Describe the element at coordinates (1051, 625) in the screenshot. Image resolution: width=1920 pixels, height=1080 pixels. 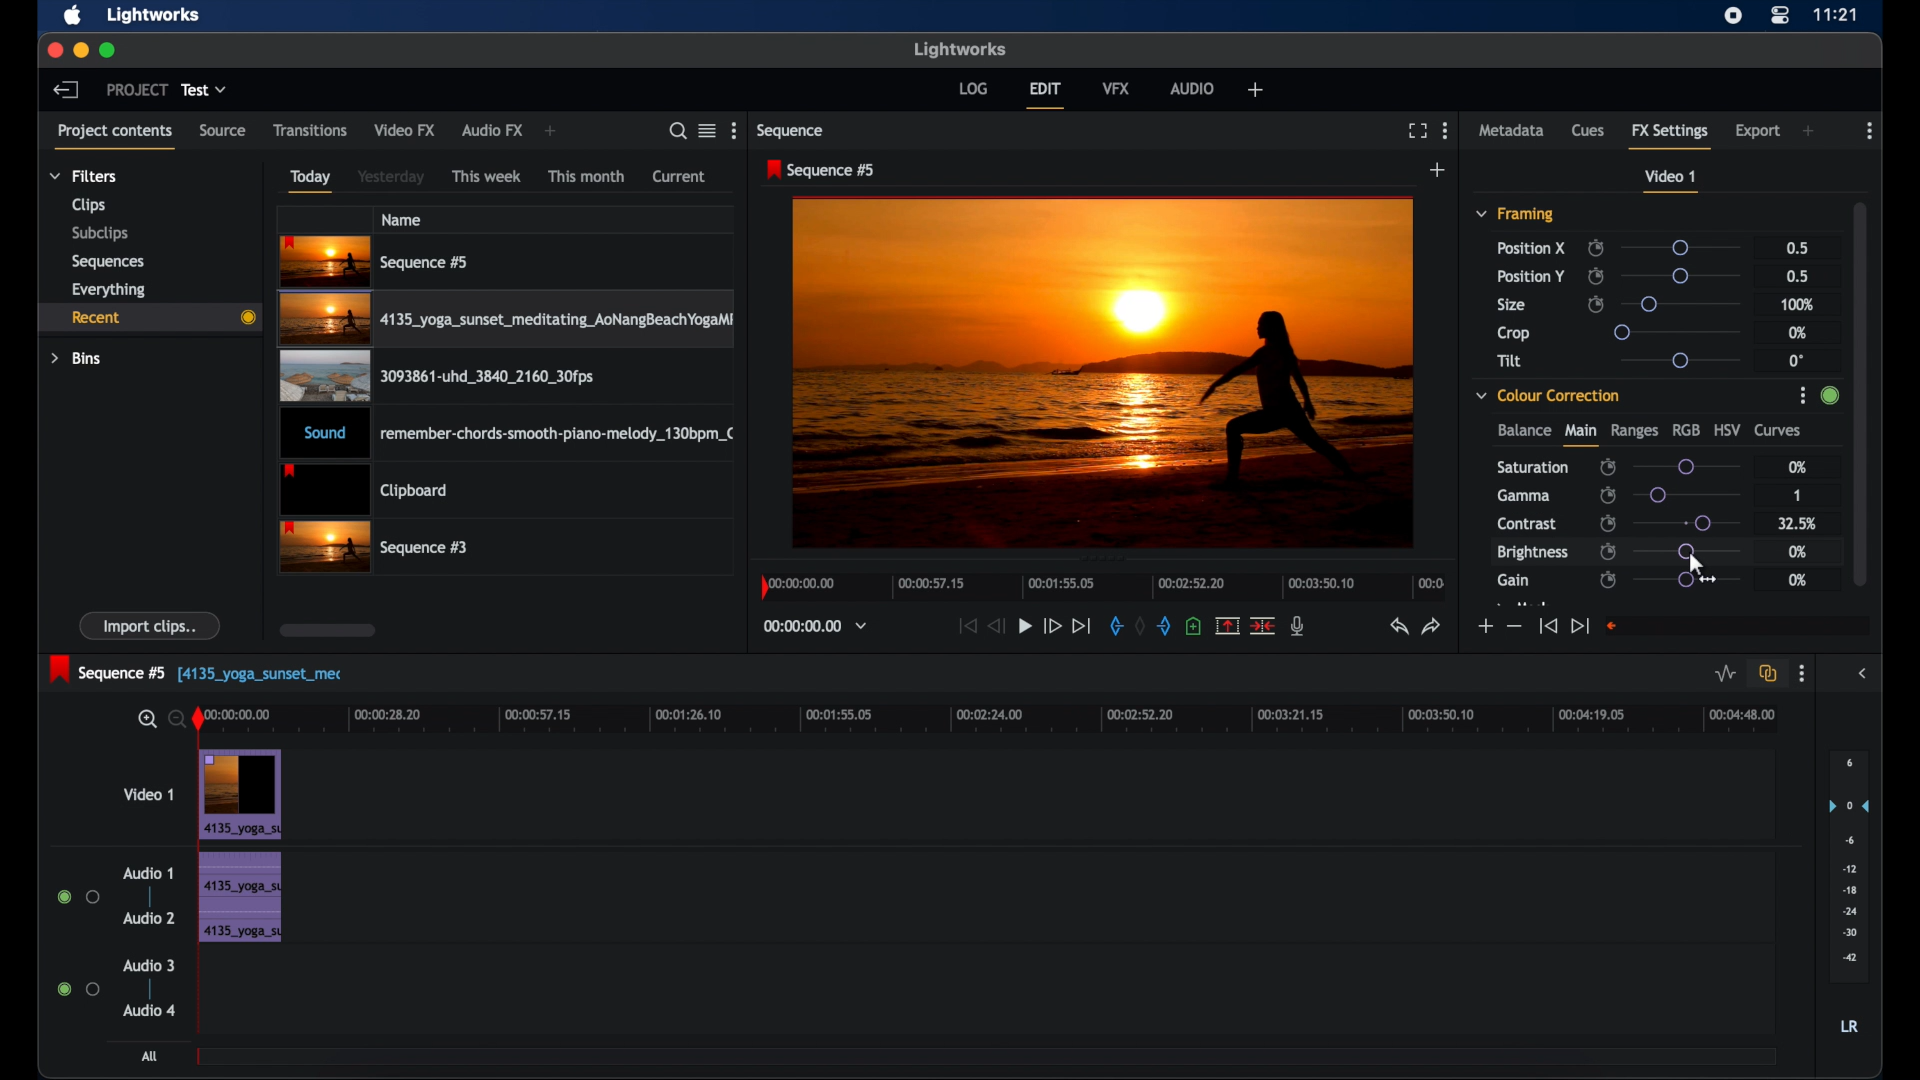
I see `fast forward` at that location.